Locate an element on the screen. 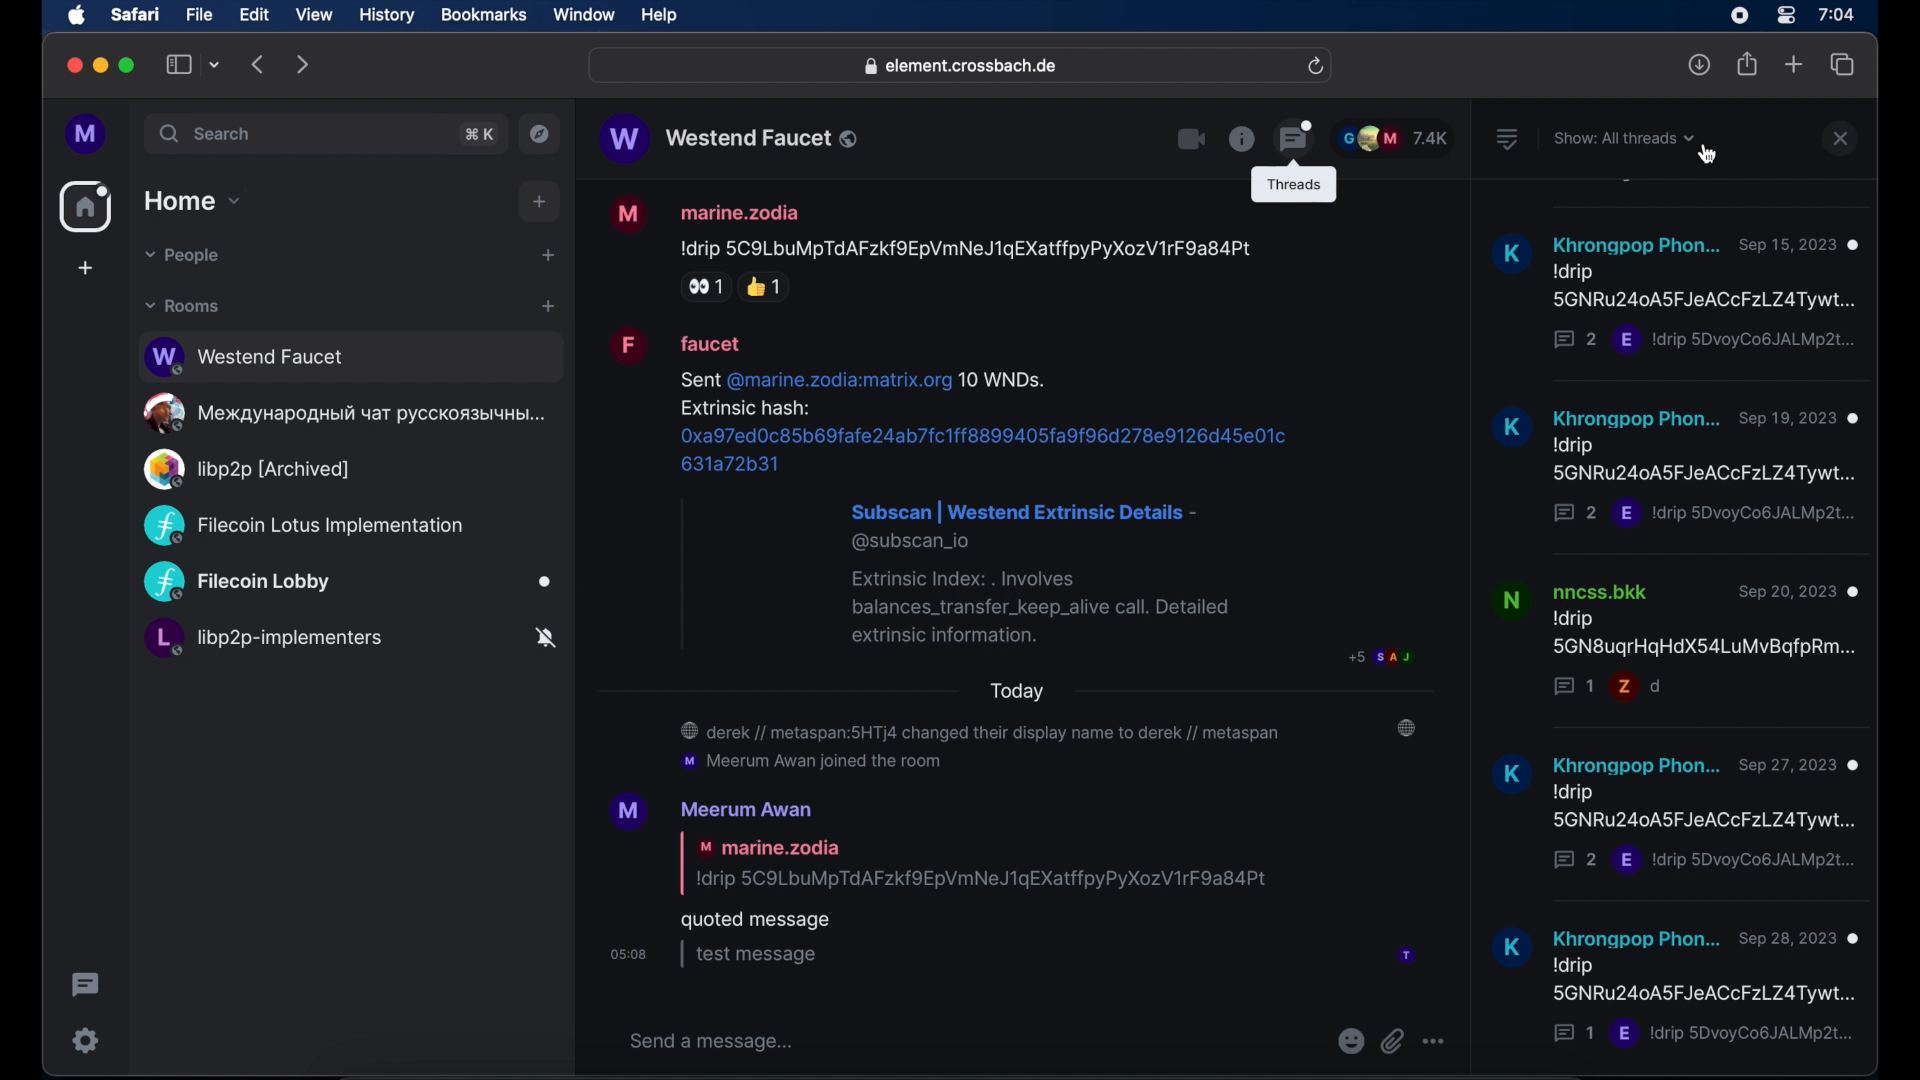 Image resolution: width=1920 pixels, height=1080 pixels. threads is located at coordinates (1294, 184).